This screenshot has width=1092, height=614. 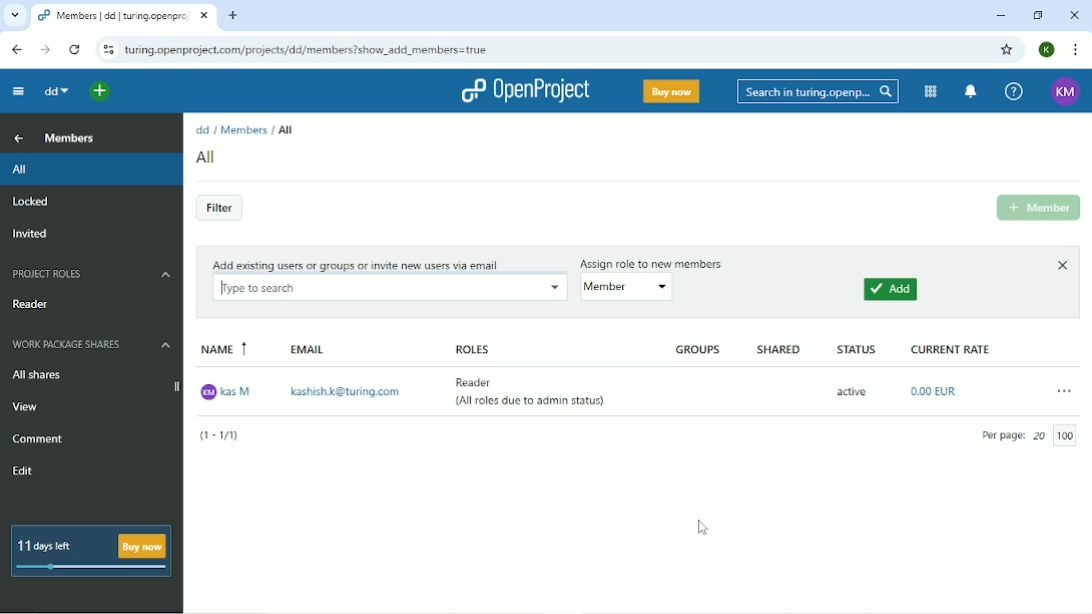 What do you see at coordinates (527, 90) in the screenshot?
I see `OpenProject` at bounding box center [527, 90].